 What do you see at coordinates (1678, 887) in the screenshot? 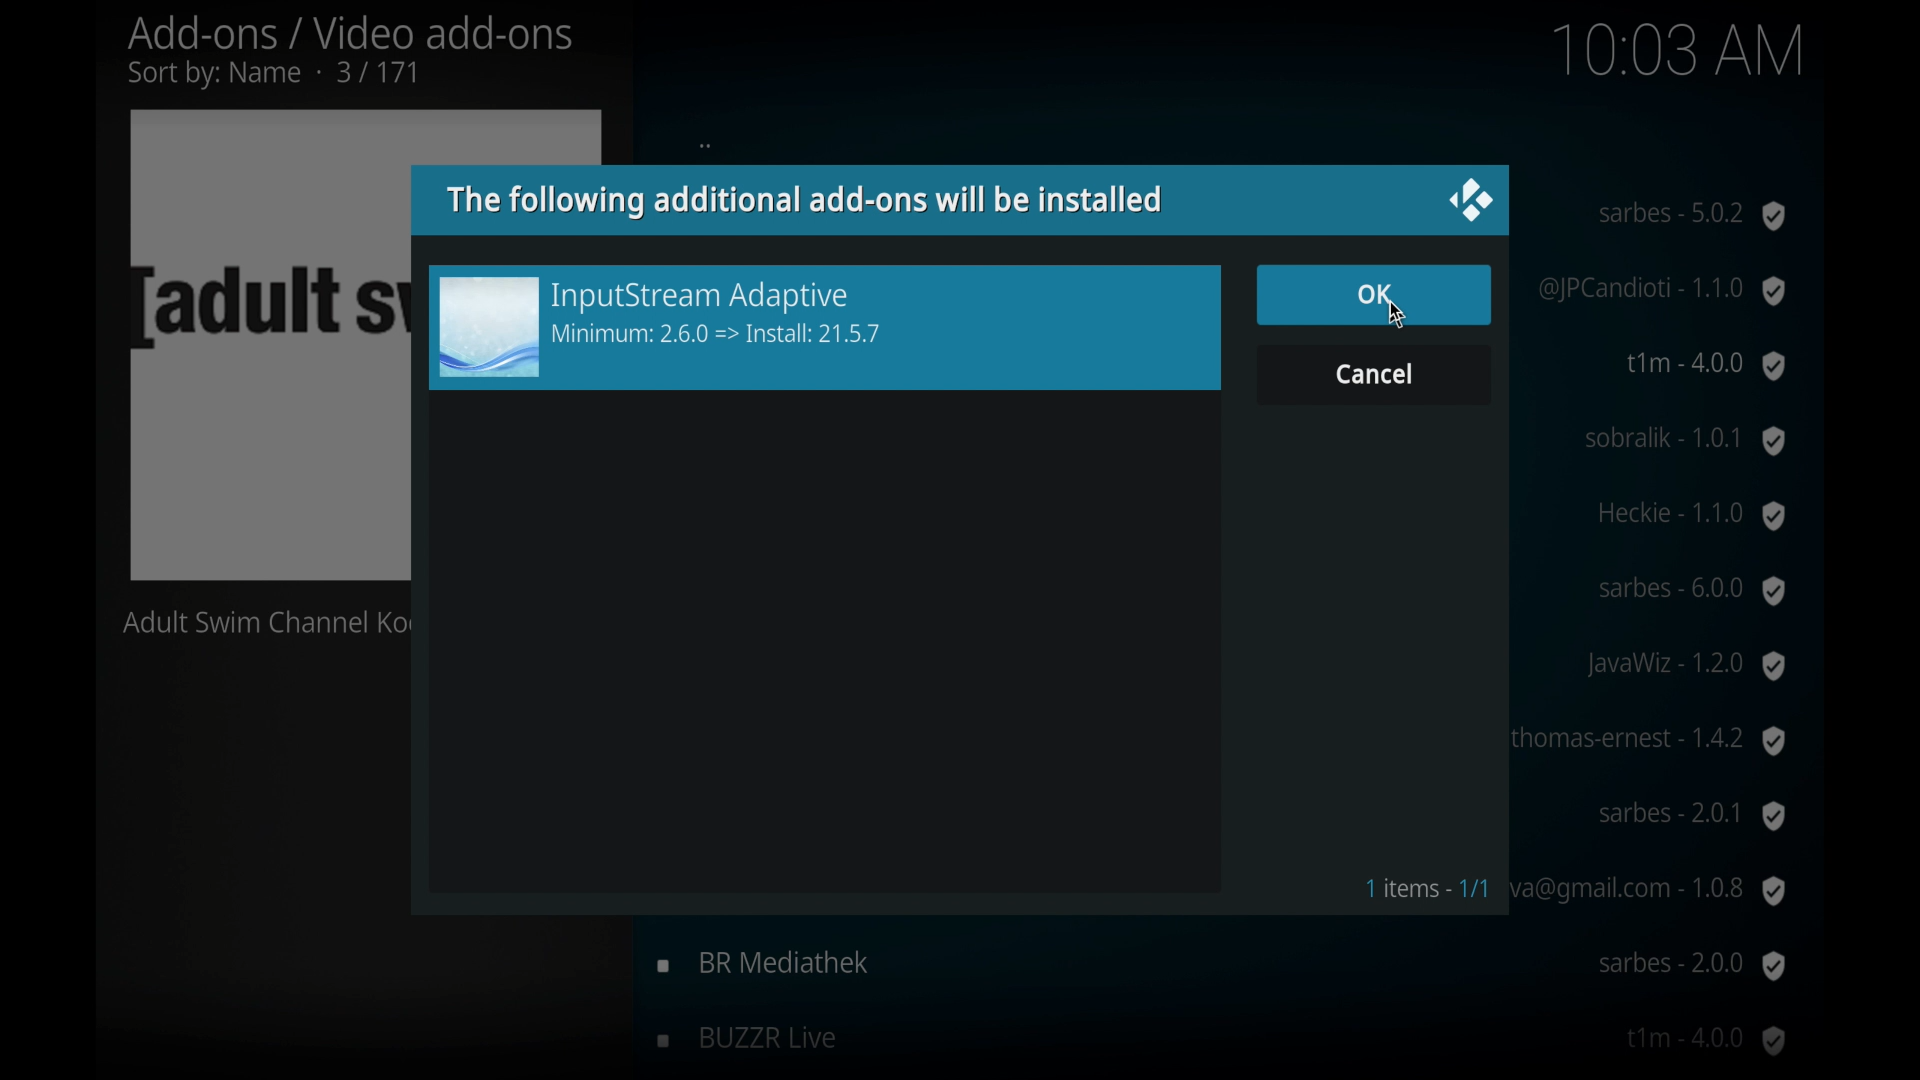
I see `bgtime` at bounding box center [1678, 887].